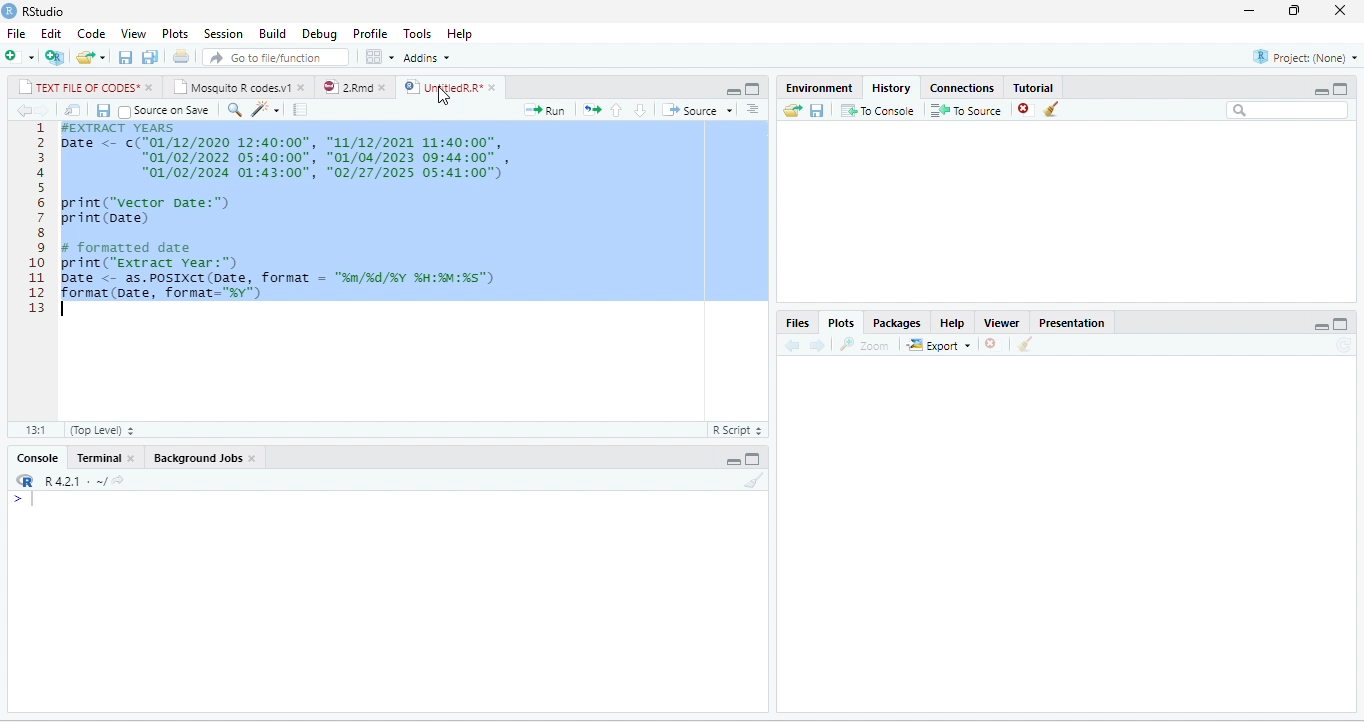 The width and height of the screenshot is (1364, 722). What do you see at coordinates (419, 34) in the screenshot?
I see `Tools` at bounding box center [419, 34].